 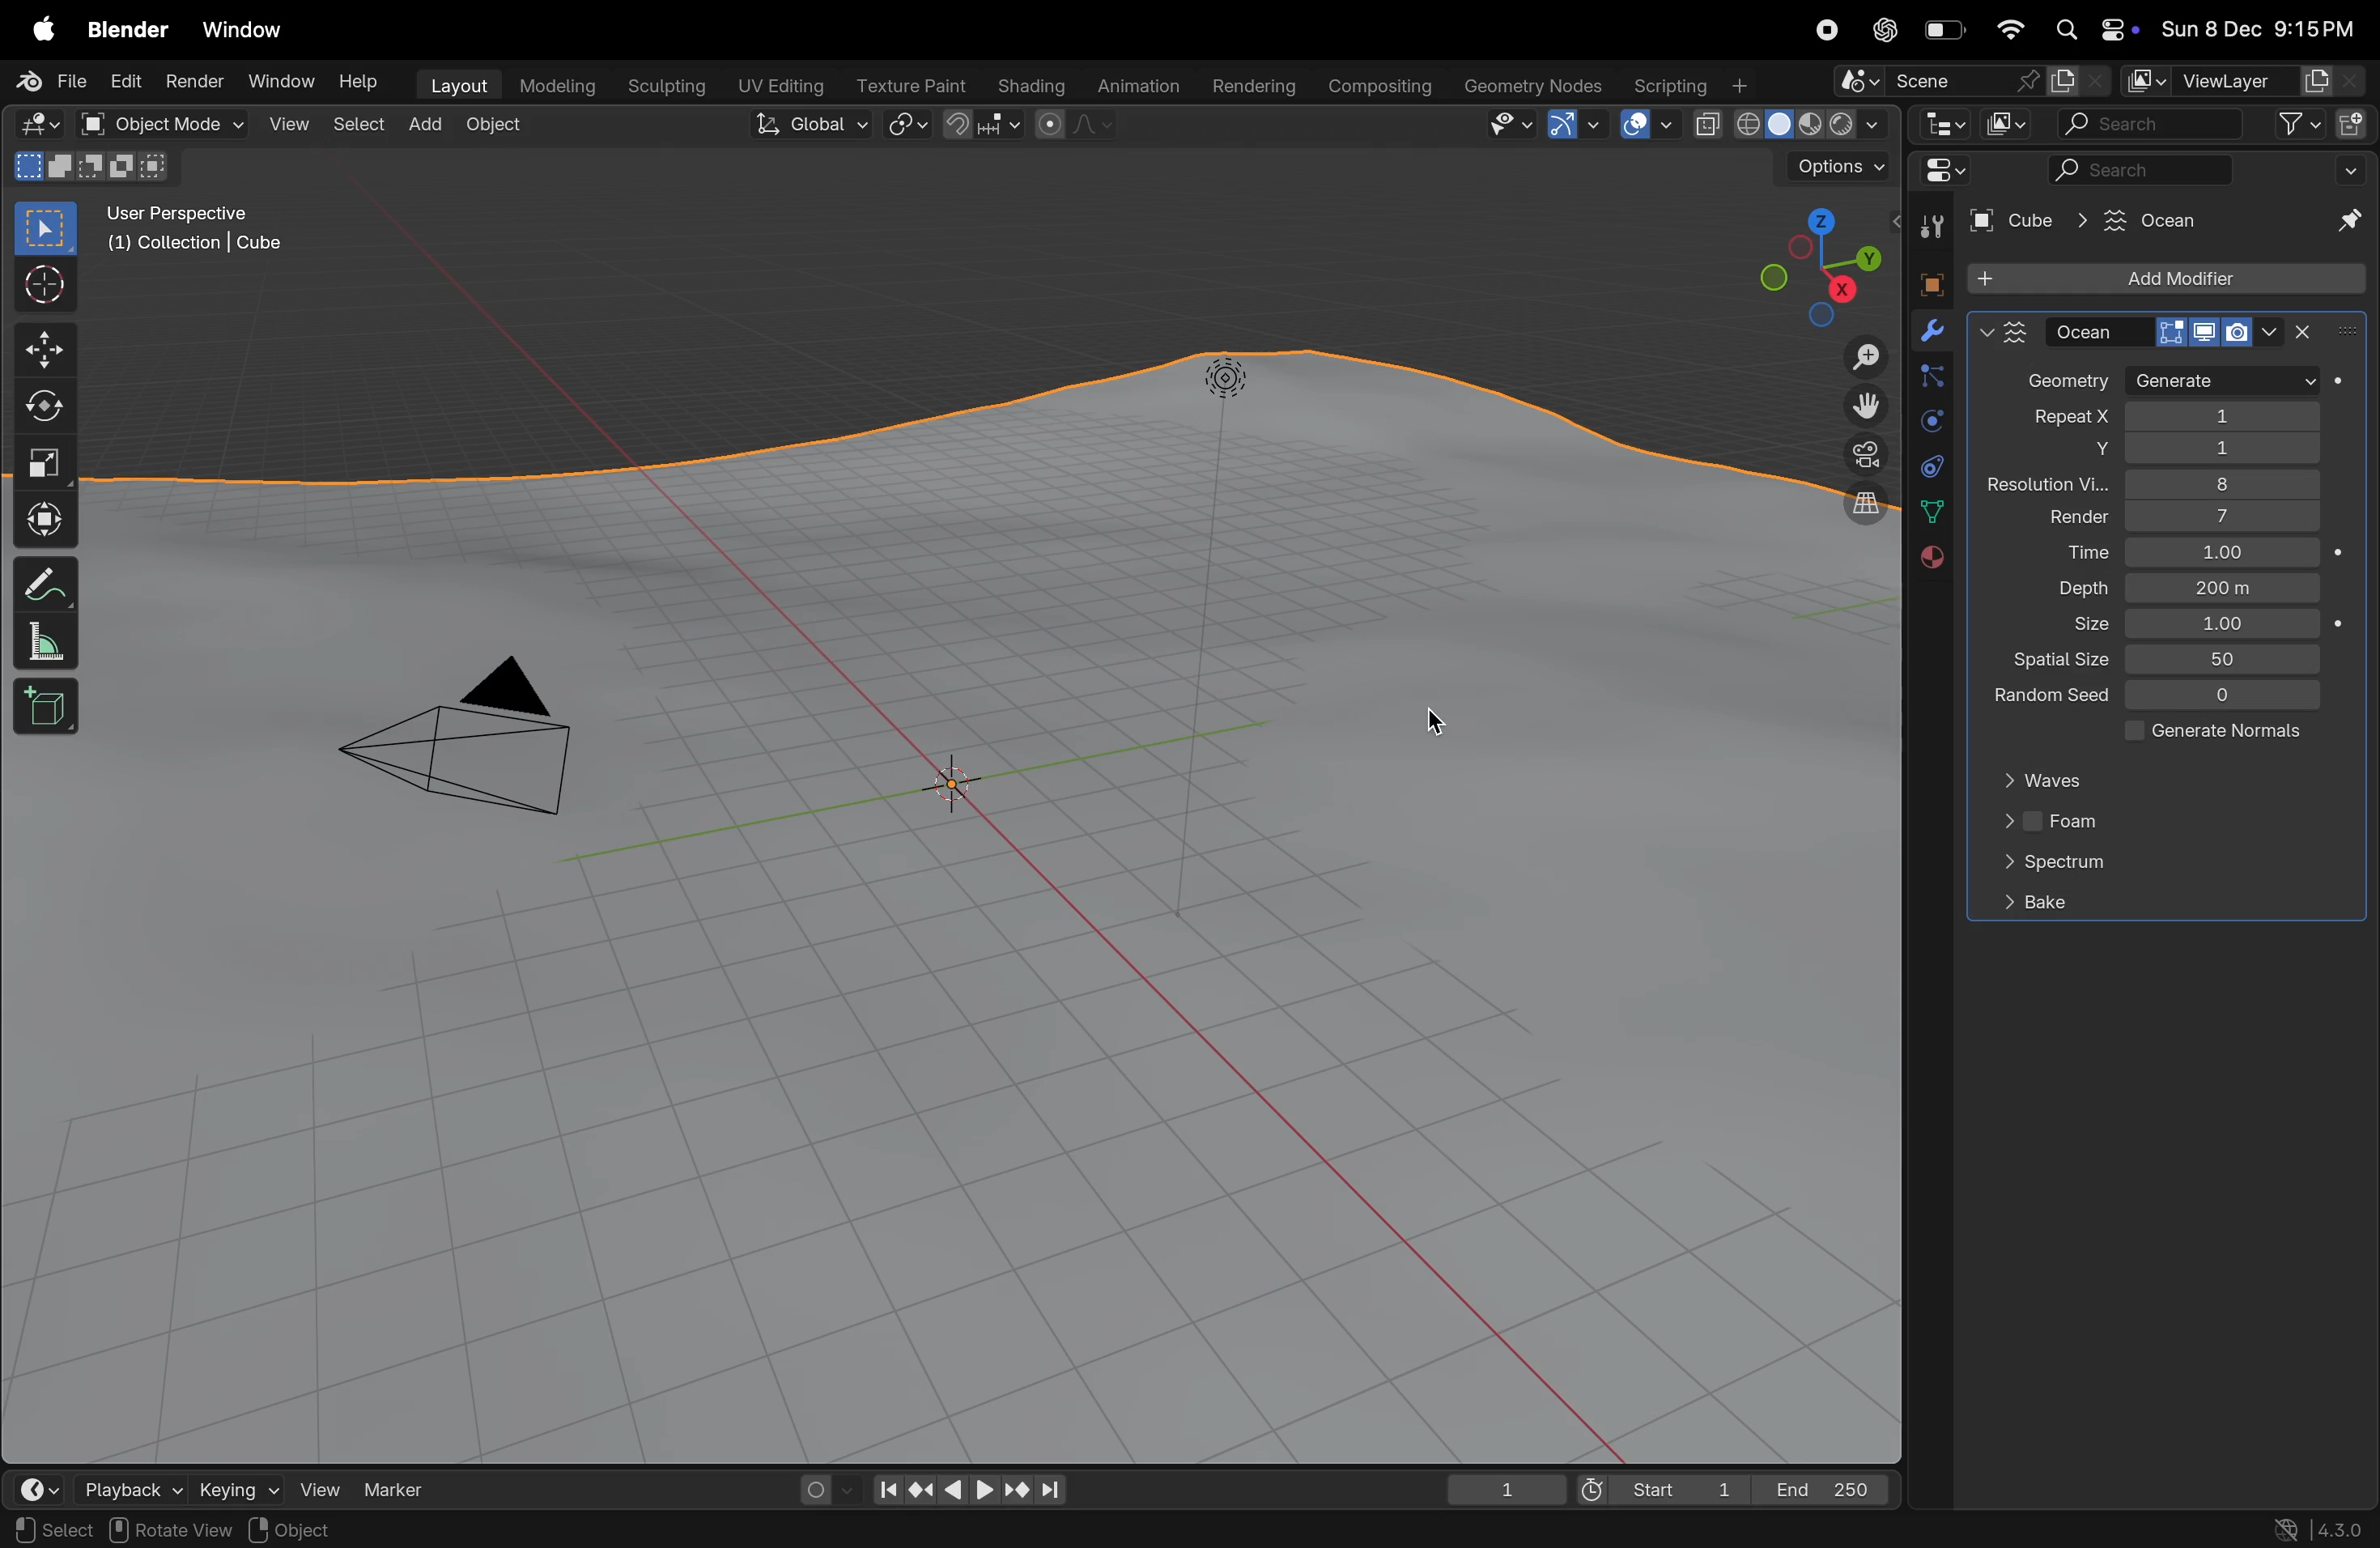 I want to click on spectrum, so click(x=2052, y=866).